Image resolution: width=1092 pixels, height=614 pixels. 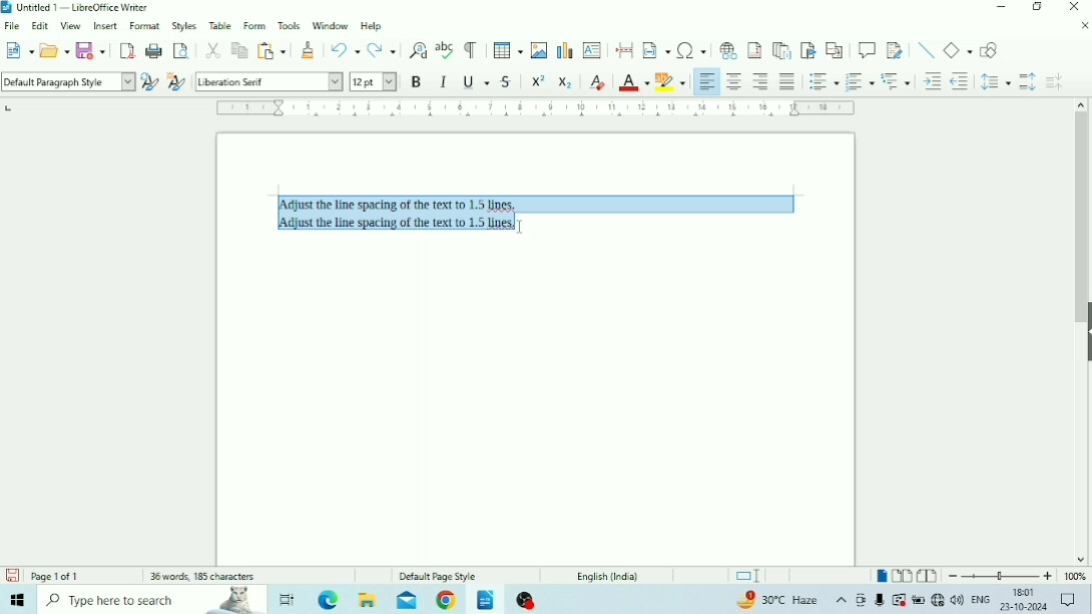 I want to click on Insert, so click(x=105, y=24).